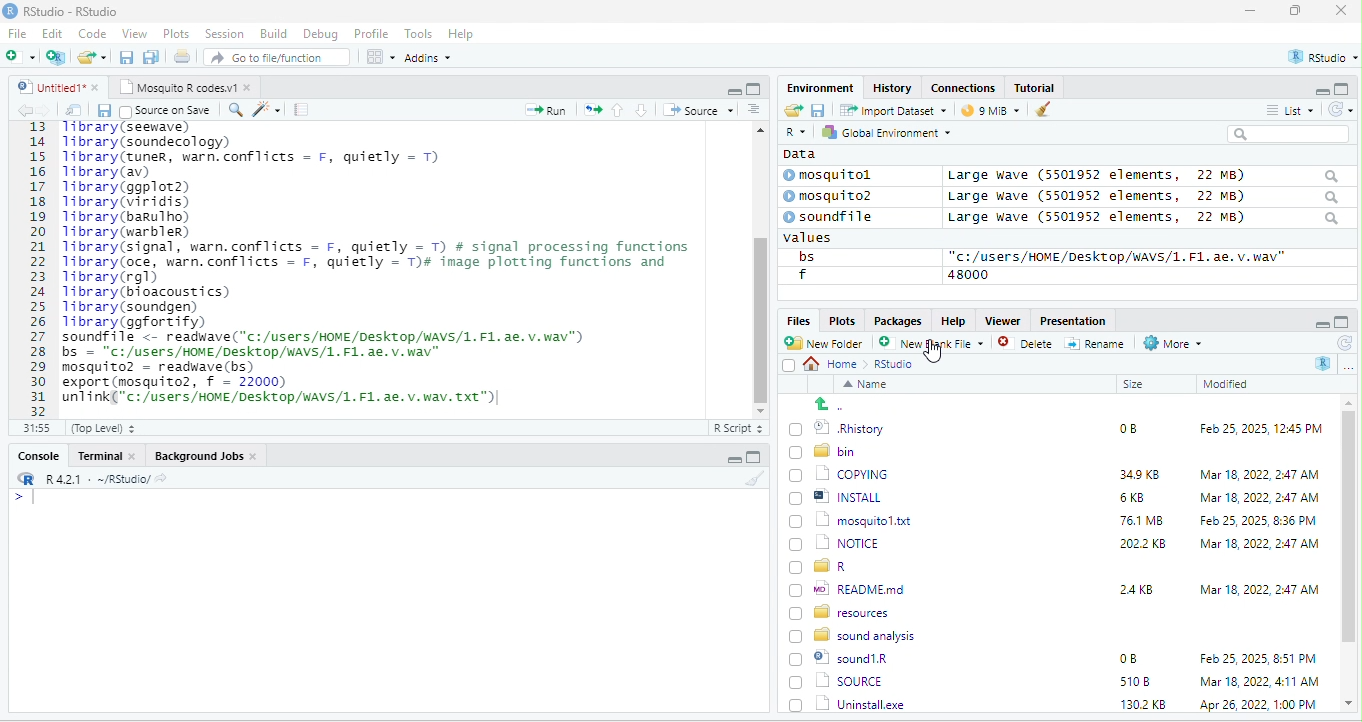  What do you see at coordinates (795, 320) in the screenshot?
I see `Files` at bounding box center [795, 320].